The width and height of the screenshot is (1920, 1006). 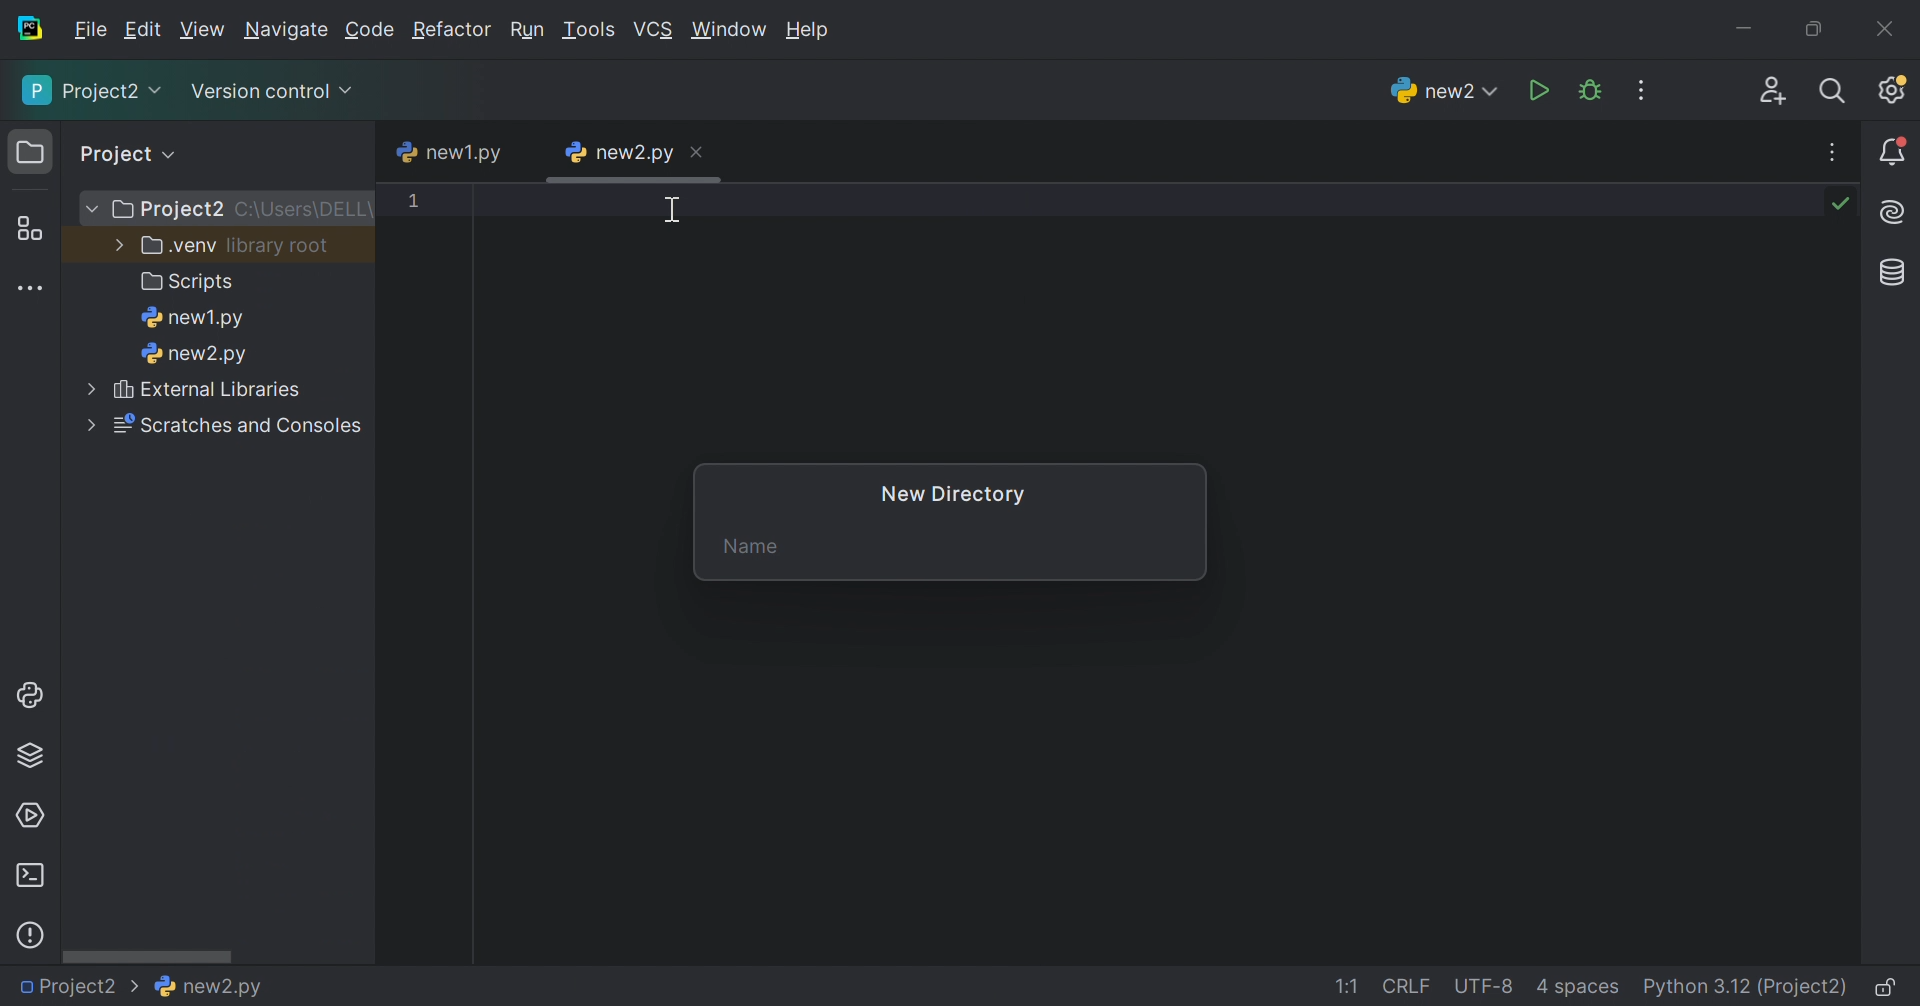 I want to click on Run, so click(x=1540, y=91).